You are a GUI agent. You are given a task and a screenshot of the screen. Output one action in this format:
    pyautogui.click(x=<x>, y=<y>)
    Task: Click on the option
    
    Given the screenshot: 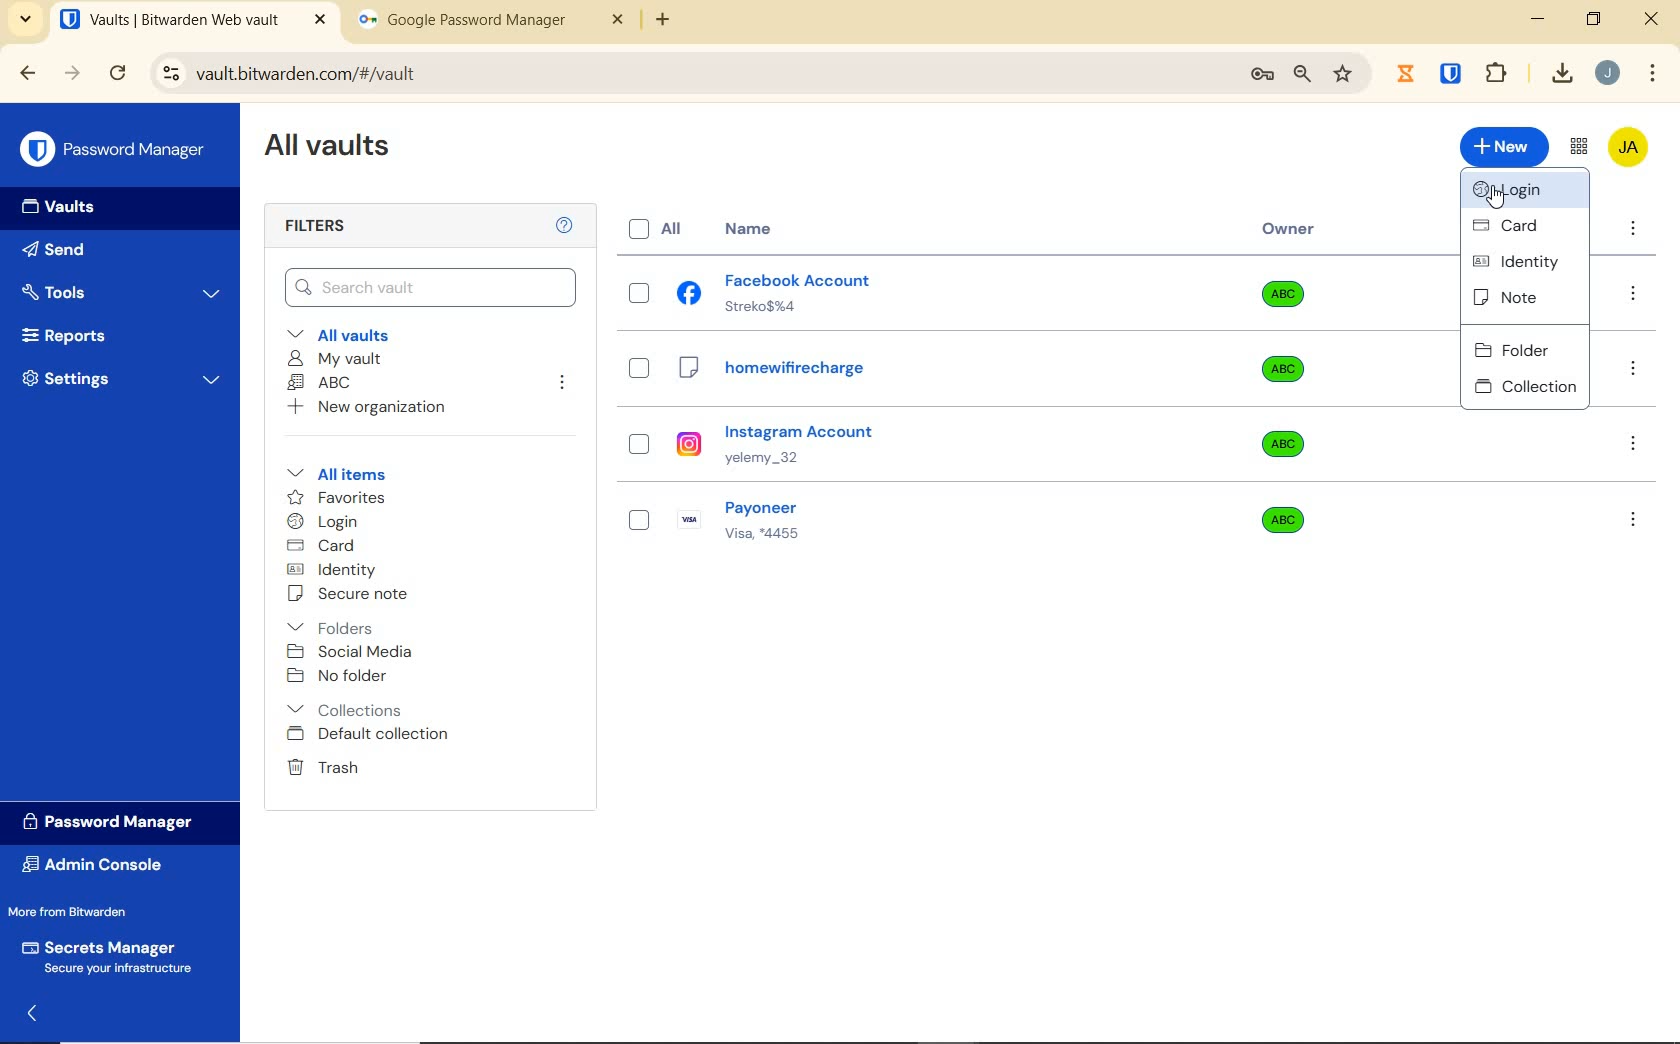 What is the action you would take?
    pyautogui.click(x=1637, y=446)
    